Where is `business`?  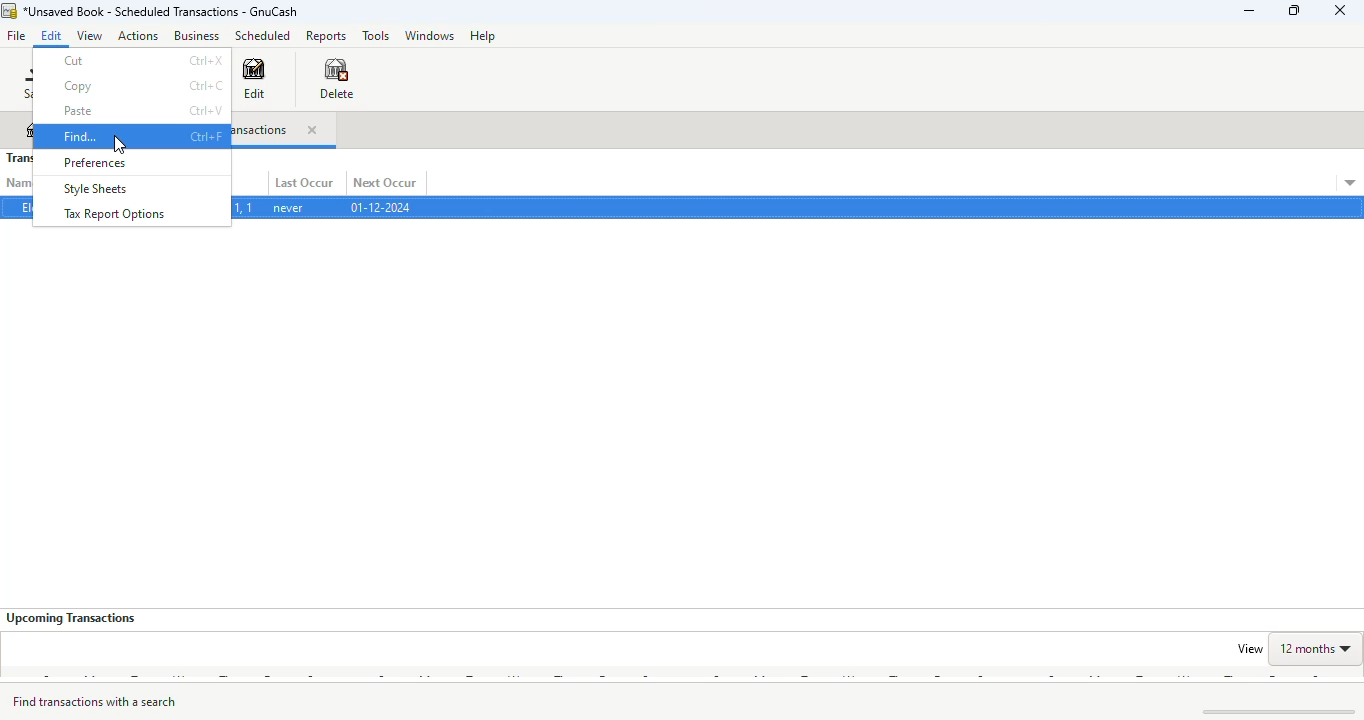
business is located at coordinates (198, 35).